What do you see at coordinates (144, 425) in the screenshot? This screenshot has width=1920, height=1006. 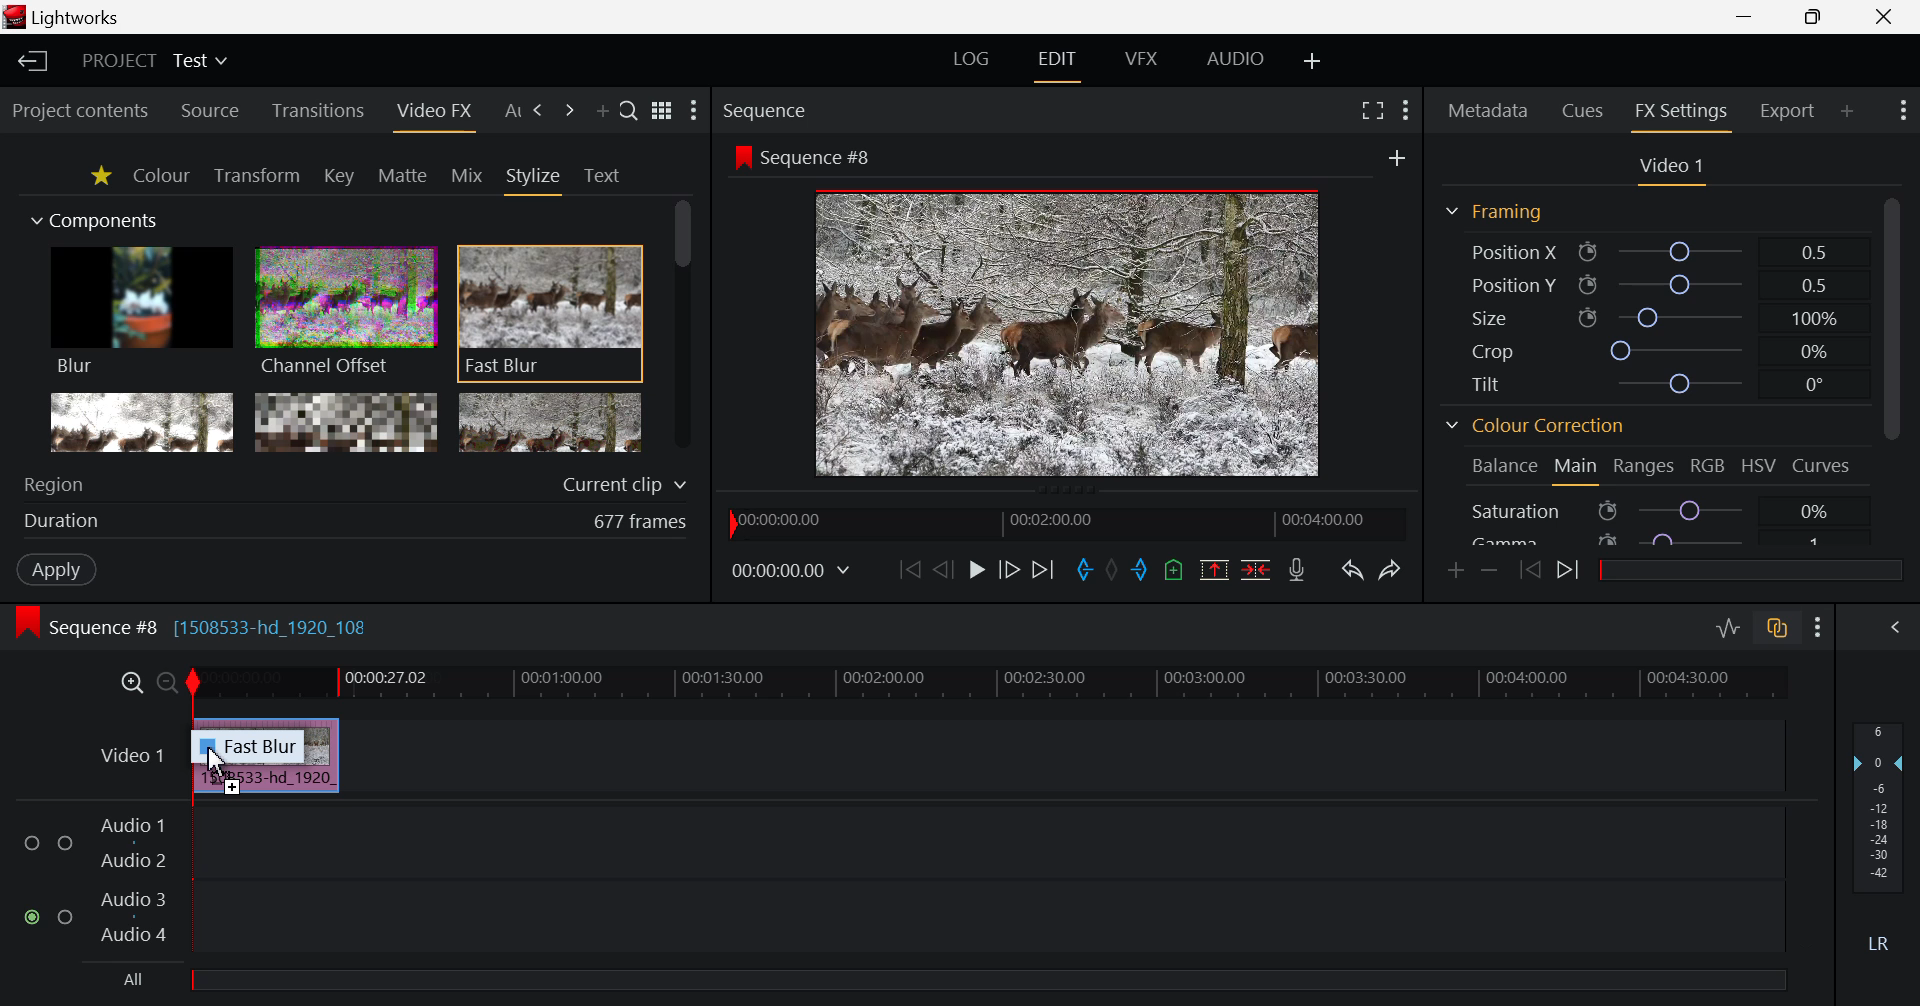 I see `Glow` at bounding box center [144, 425].